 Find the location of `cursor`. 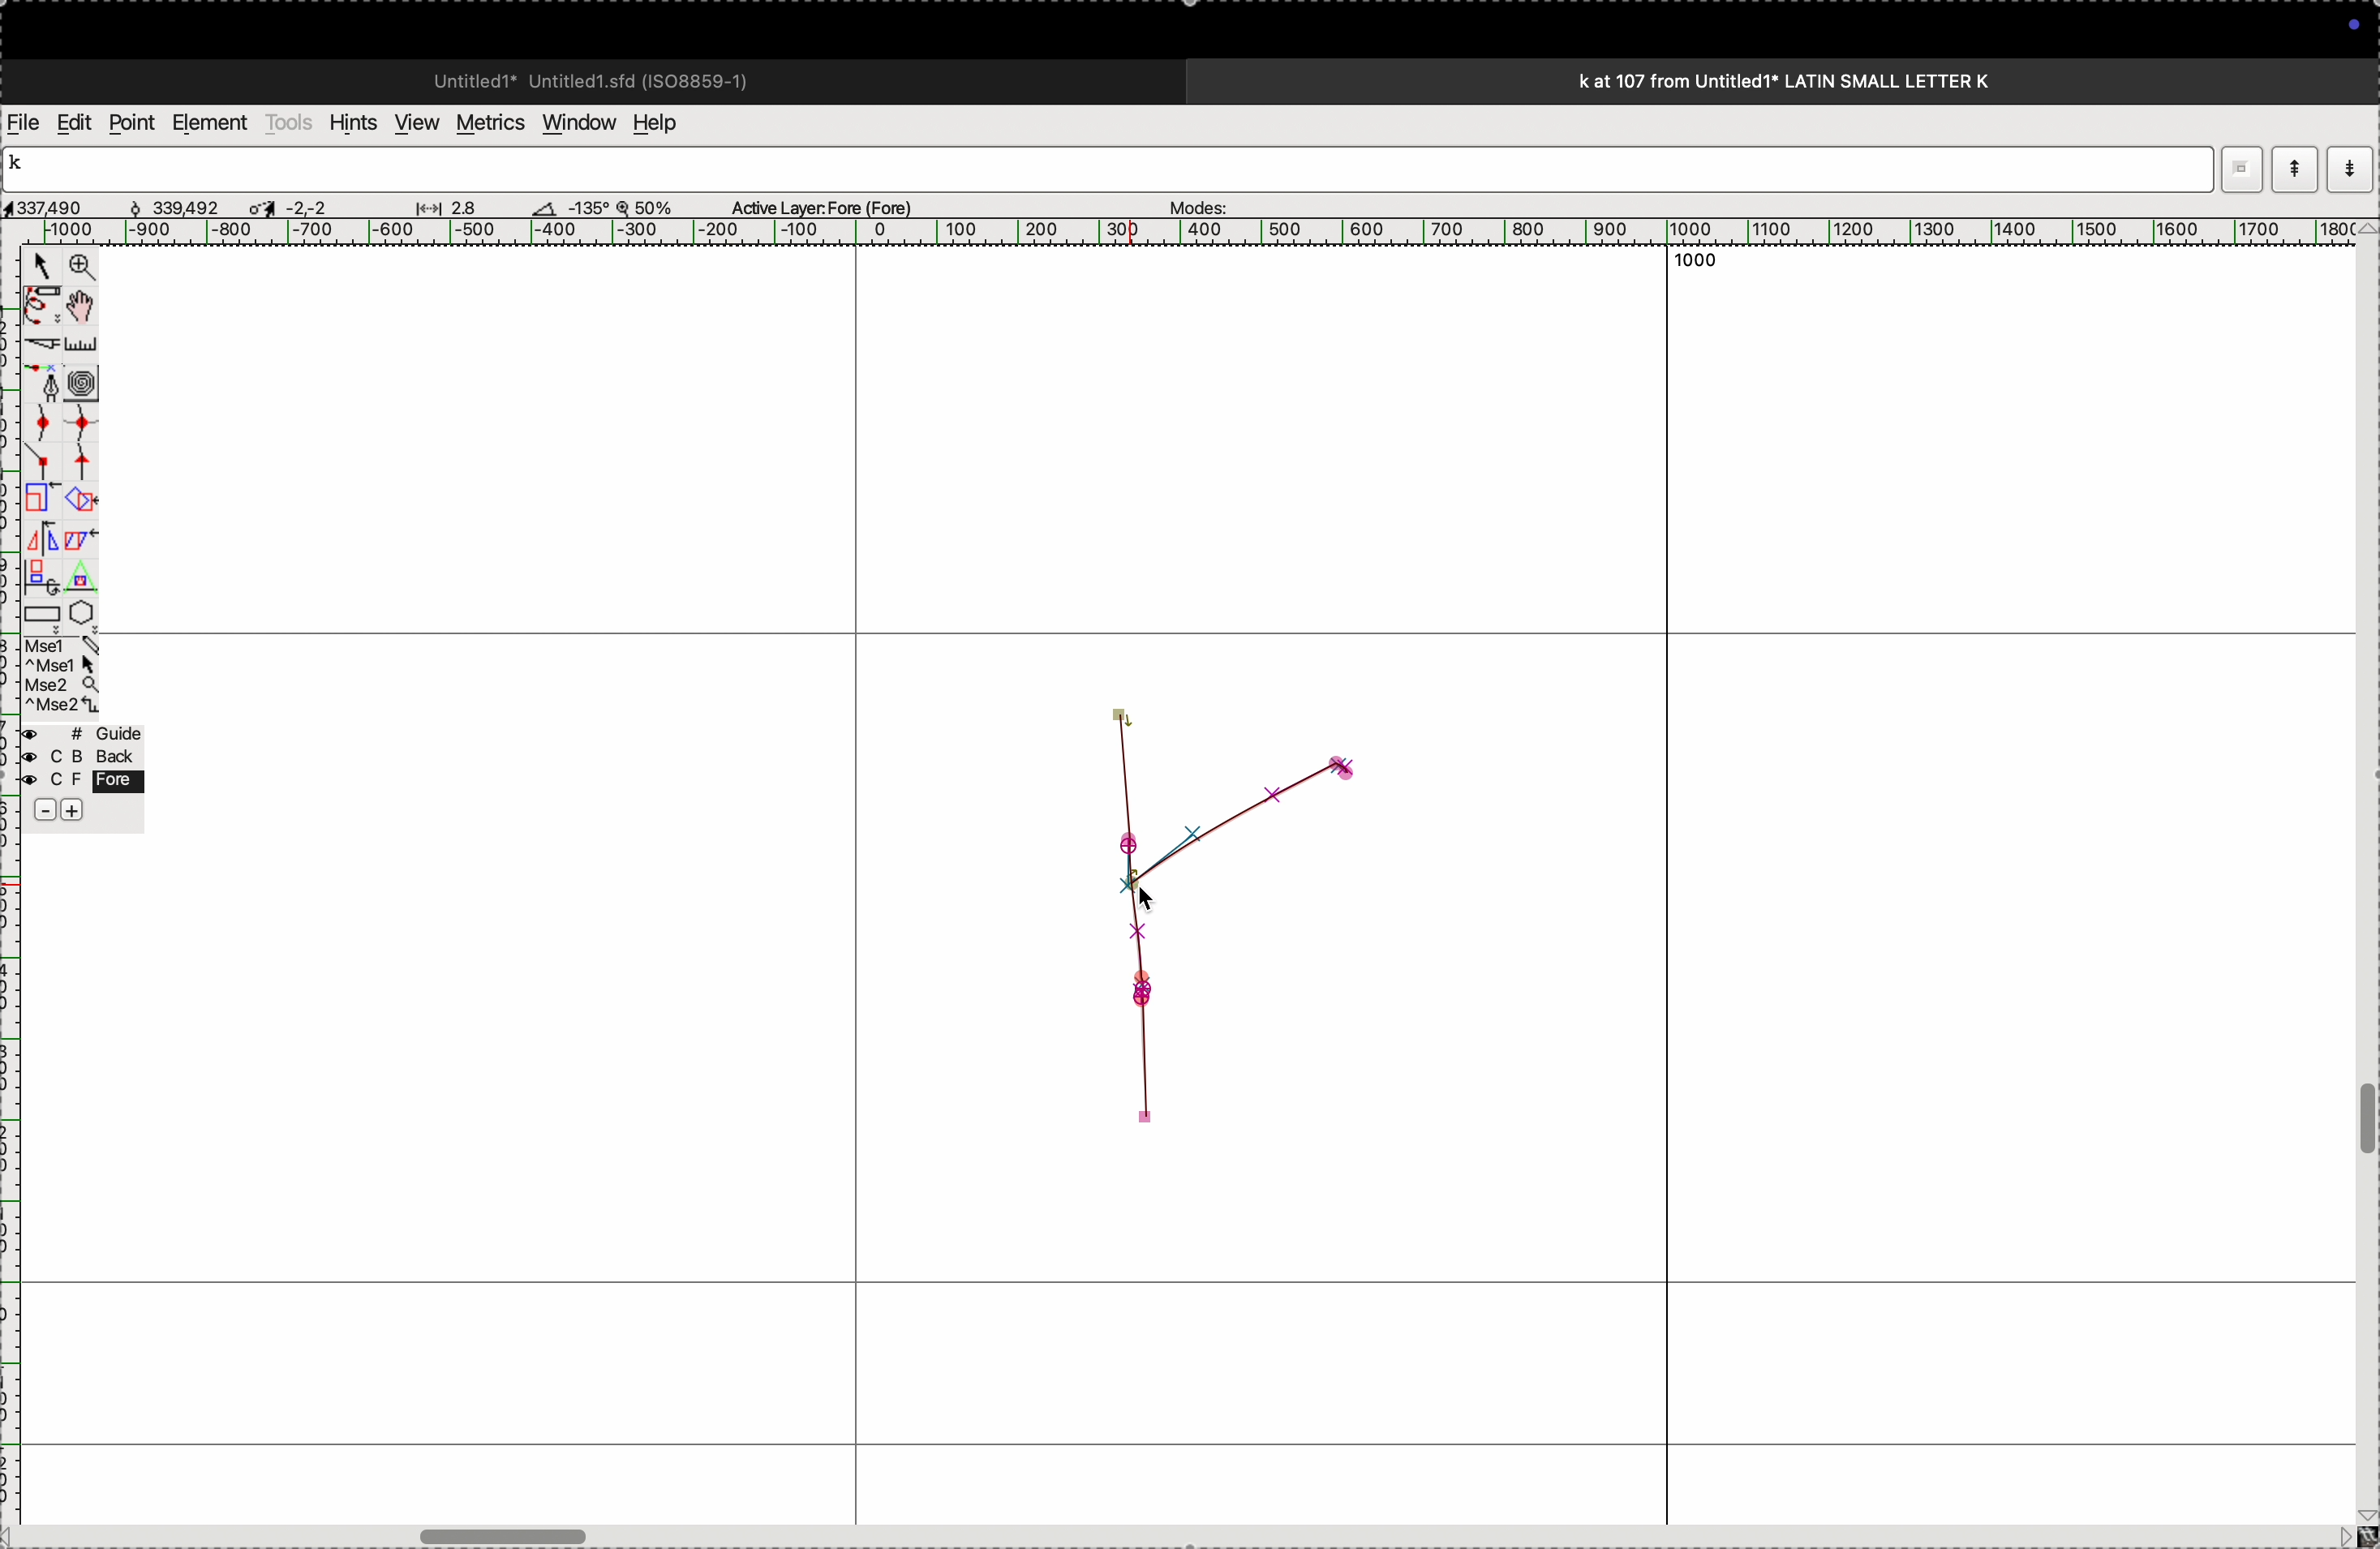

cursor is located at coordinates (261, 204).